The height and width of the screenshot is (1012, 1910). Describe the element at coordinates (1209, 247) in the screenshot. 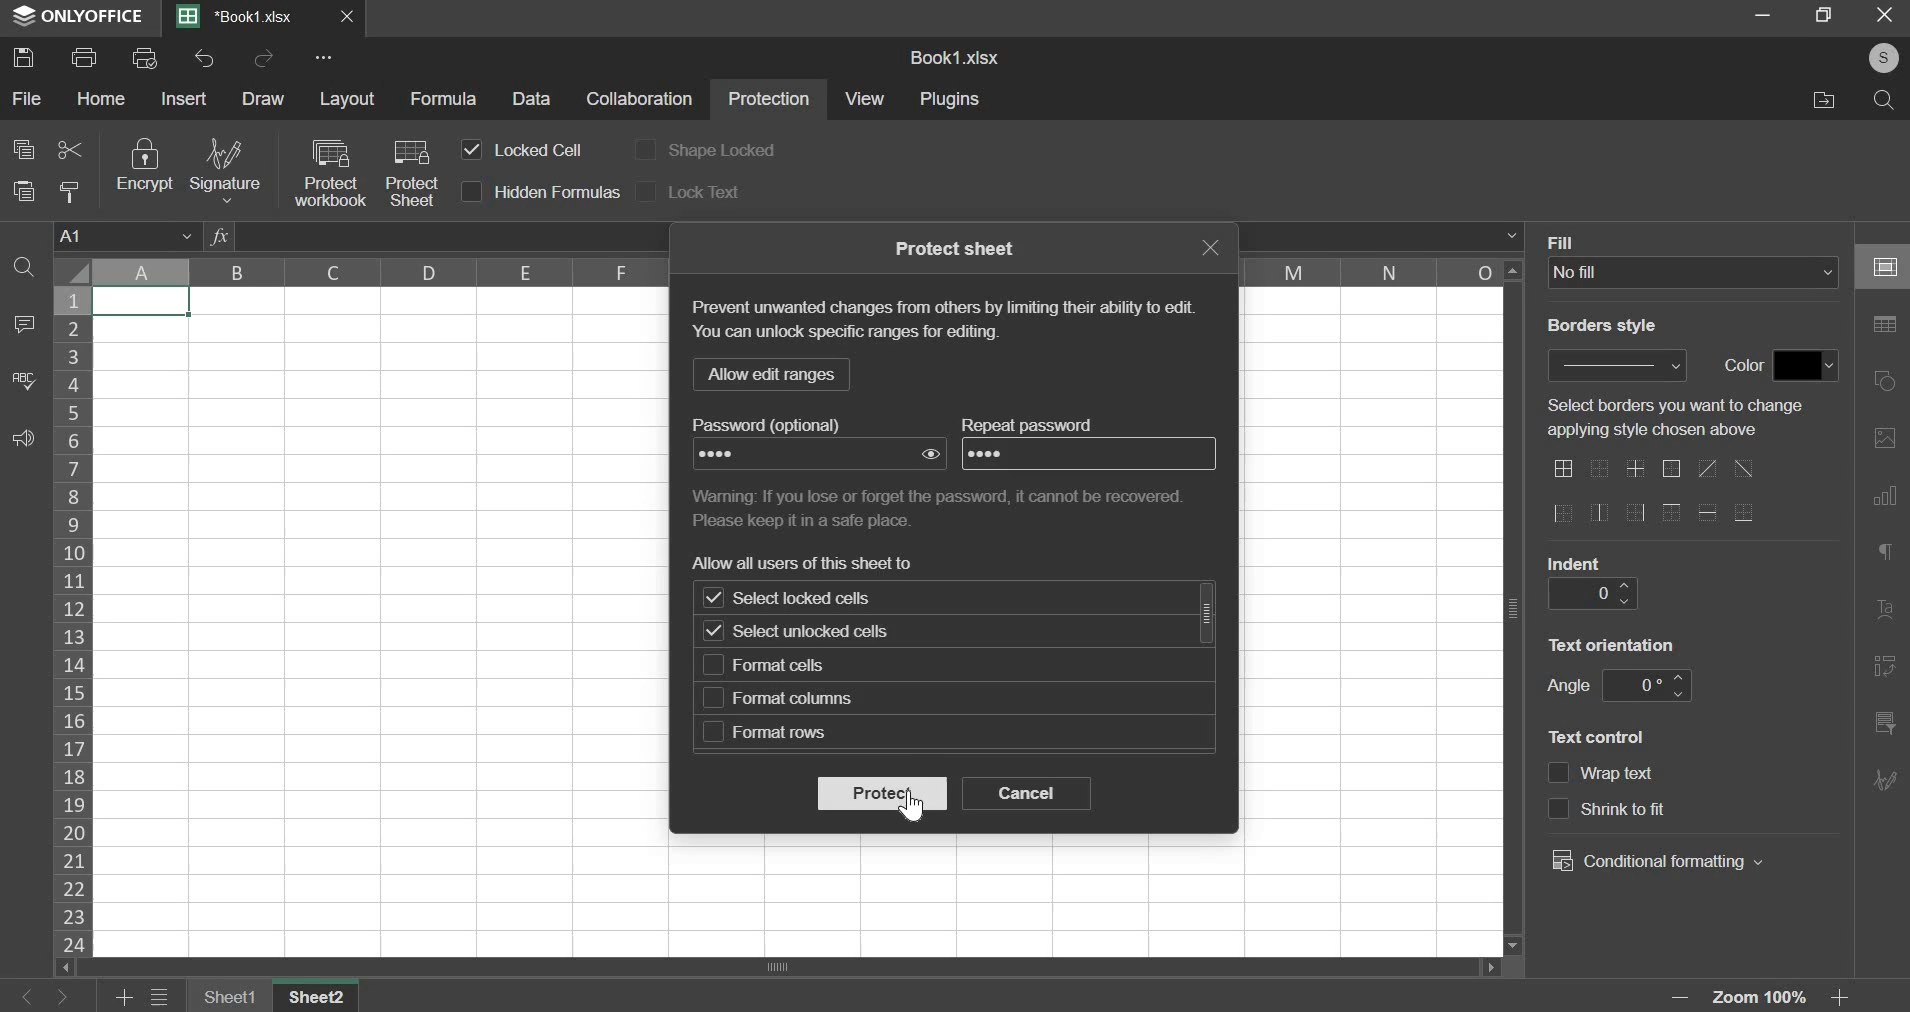

I see `exit` at that location.